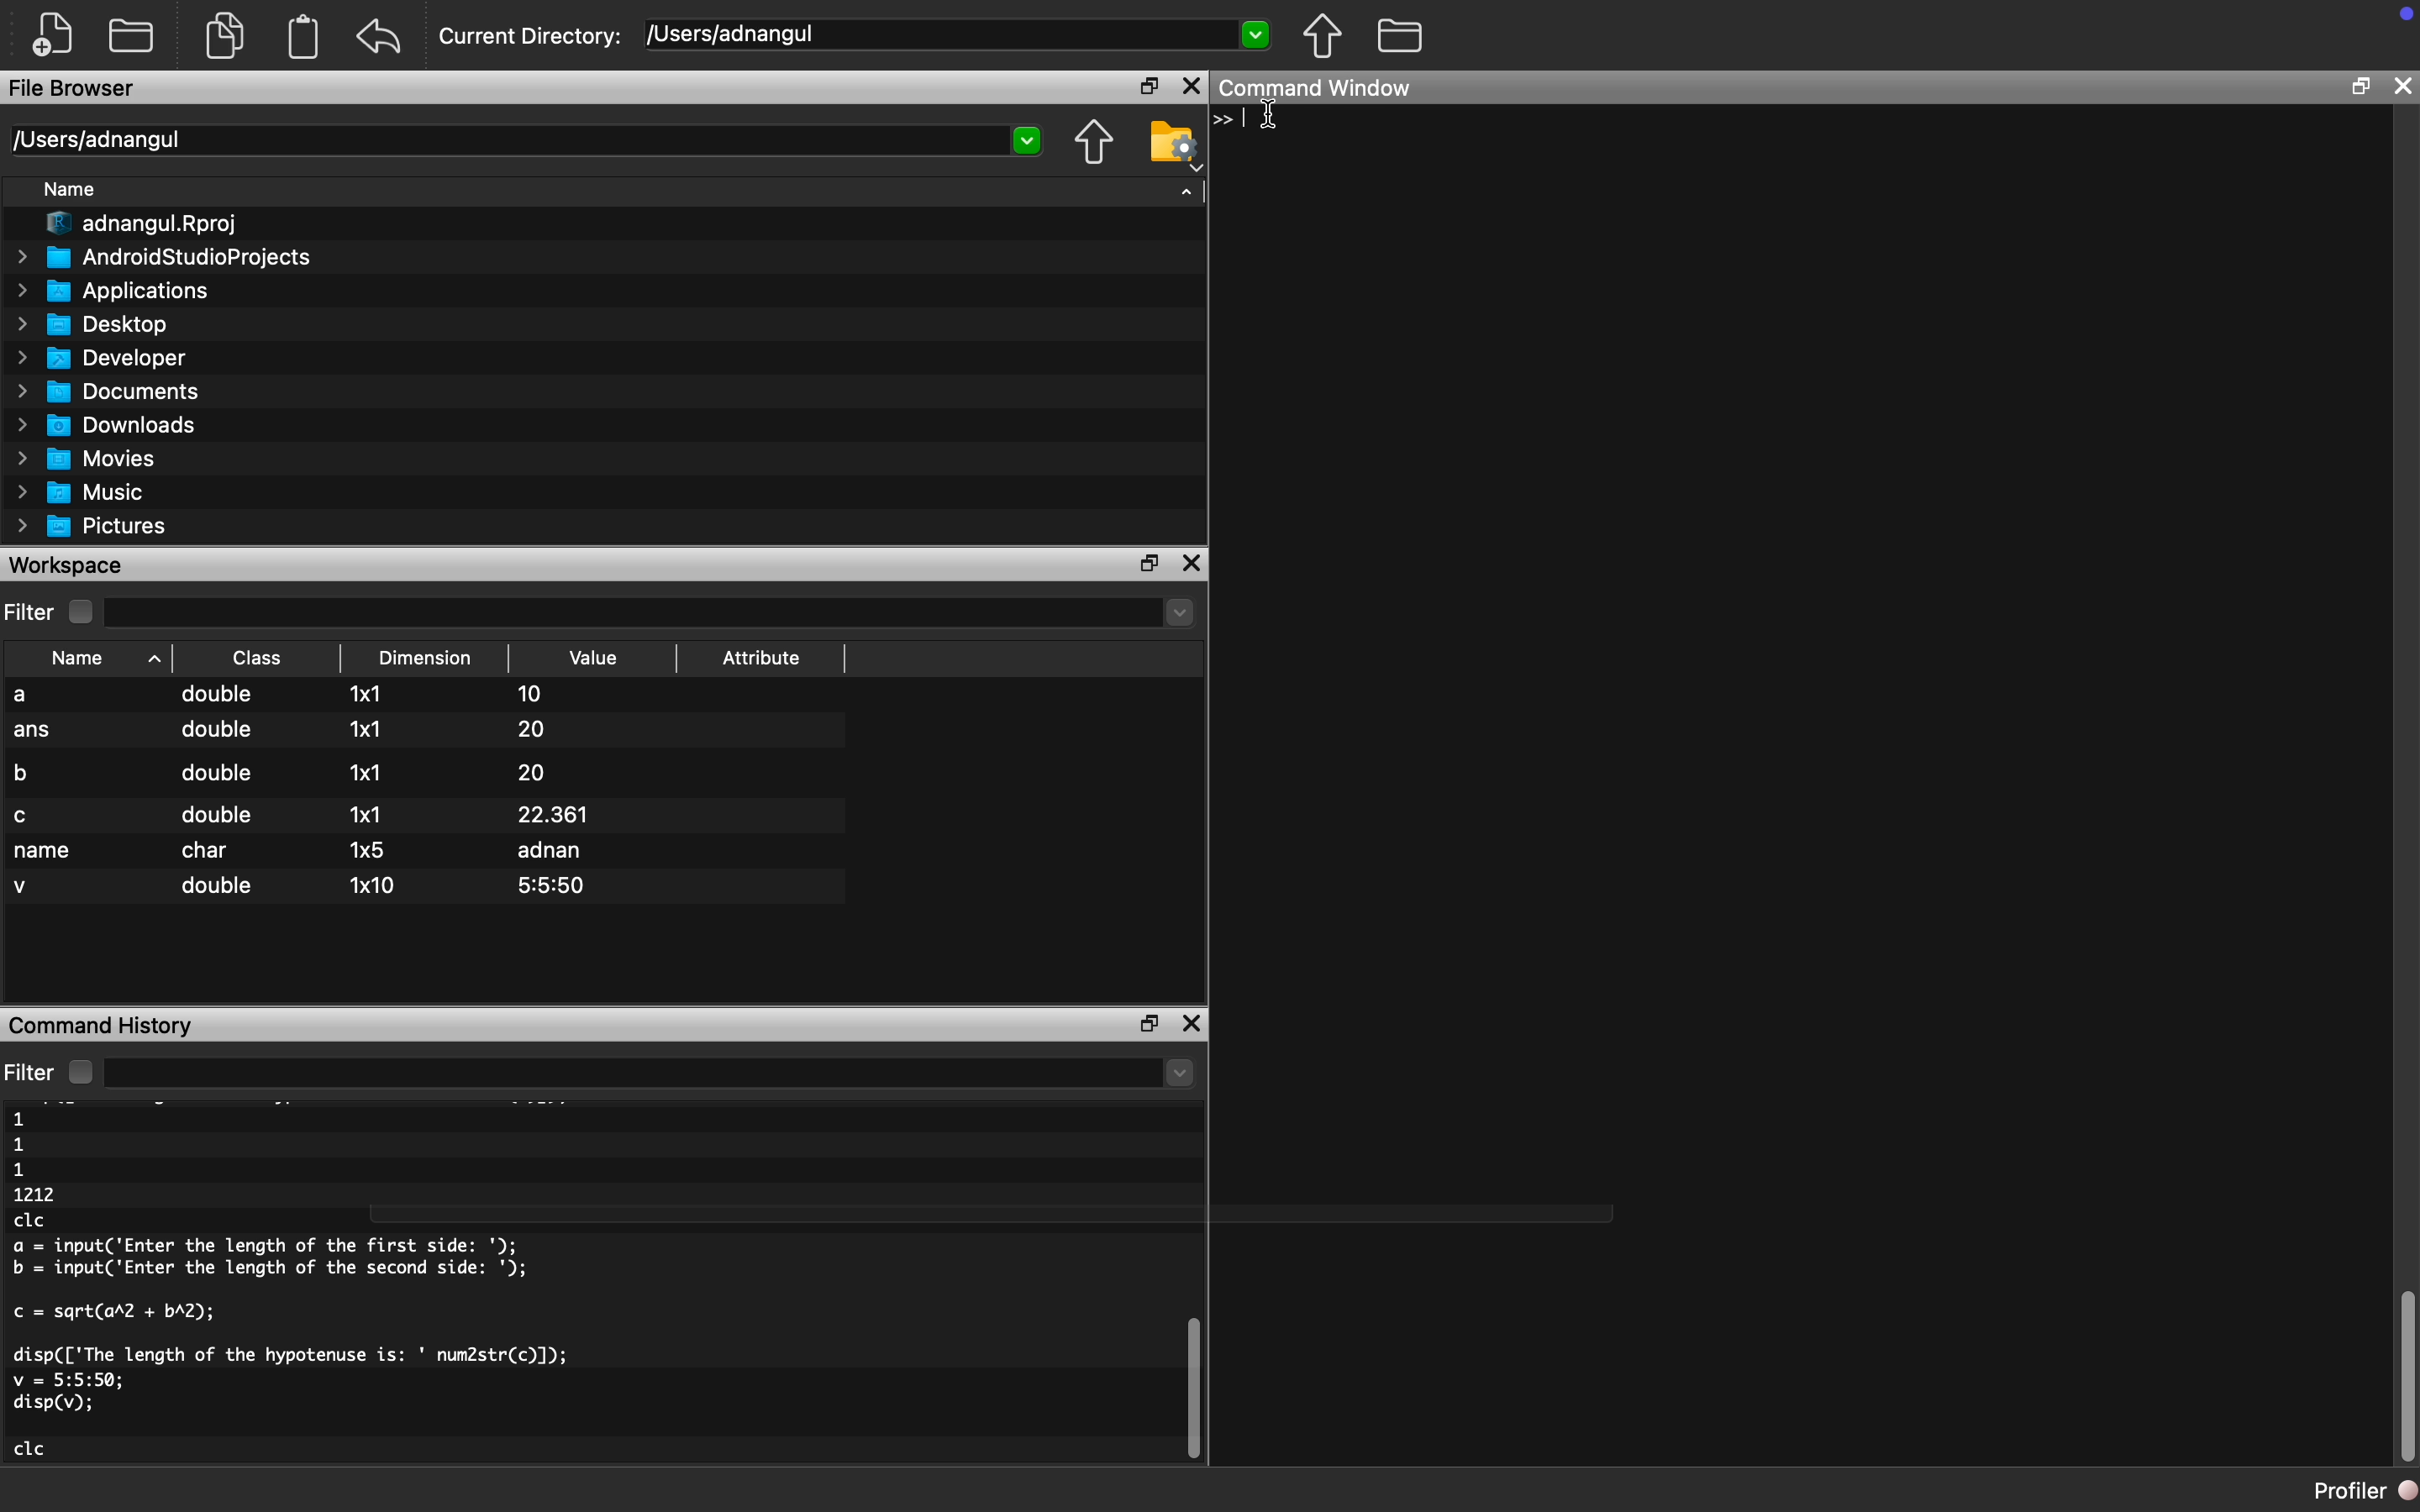 The height and width of the screenshot is (1512, 2420). What do you see at coordinates (553, 886) in the screenshot?
I see `5:5:50` at bounding box center [553, 886].